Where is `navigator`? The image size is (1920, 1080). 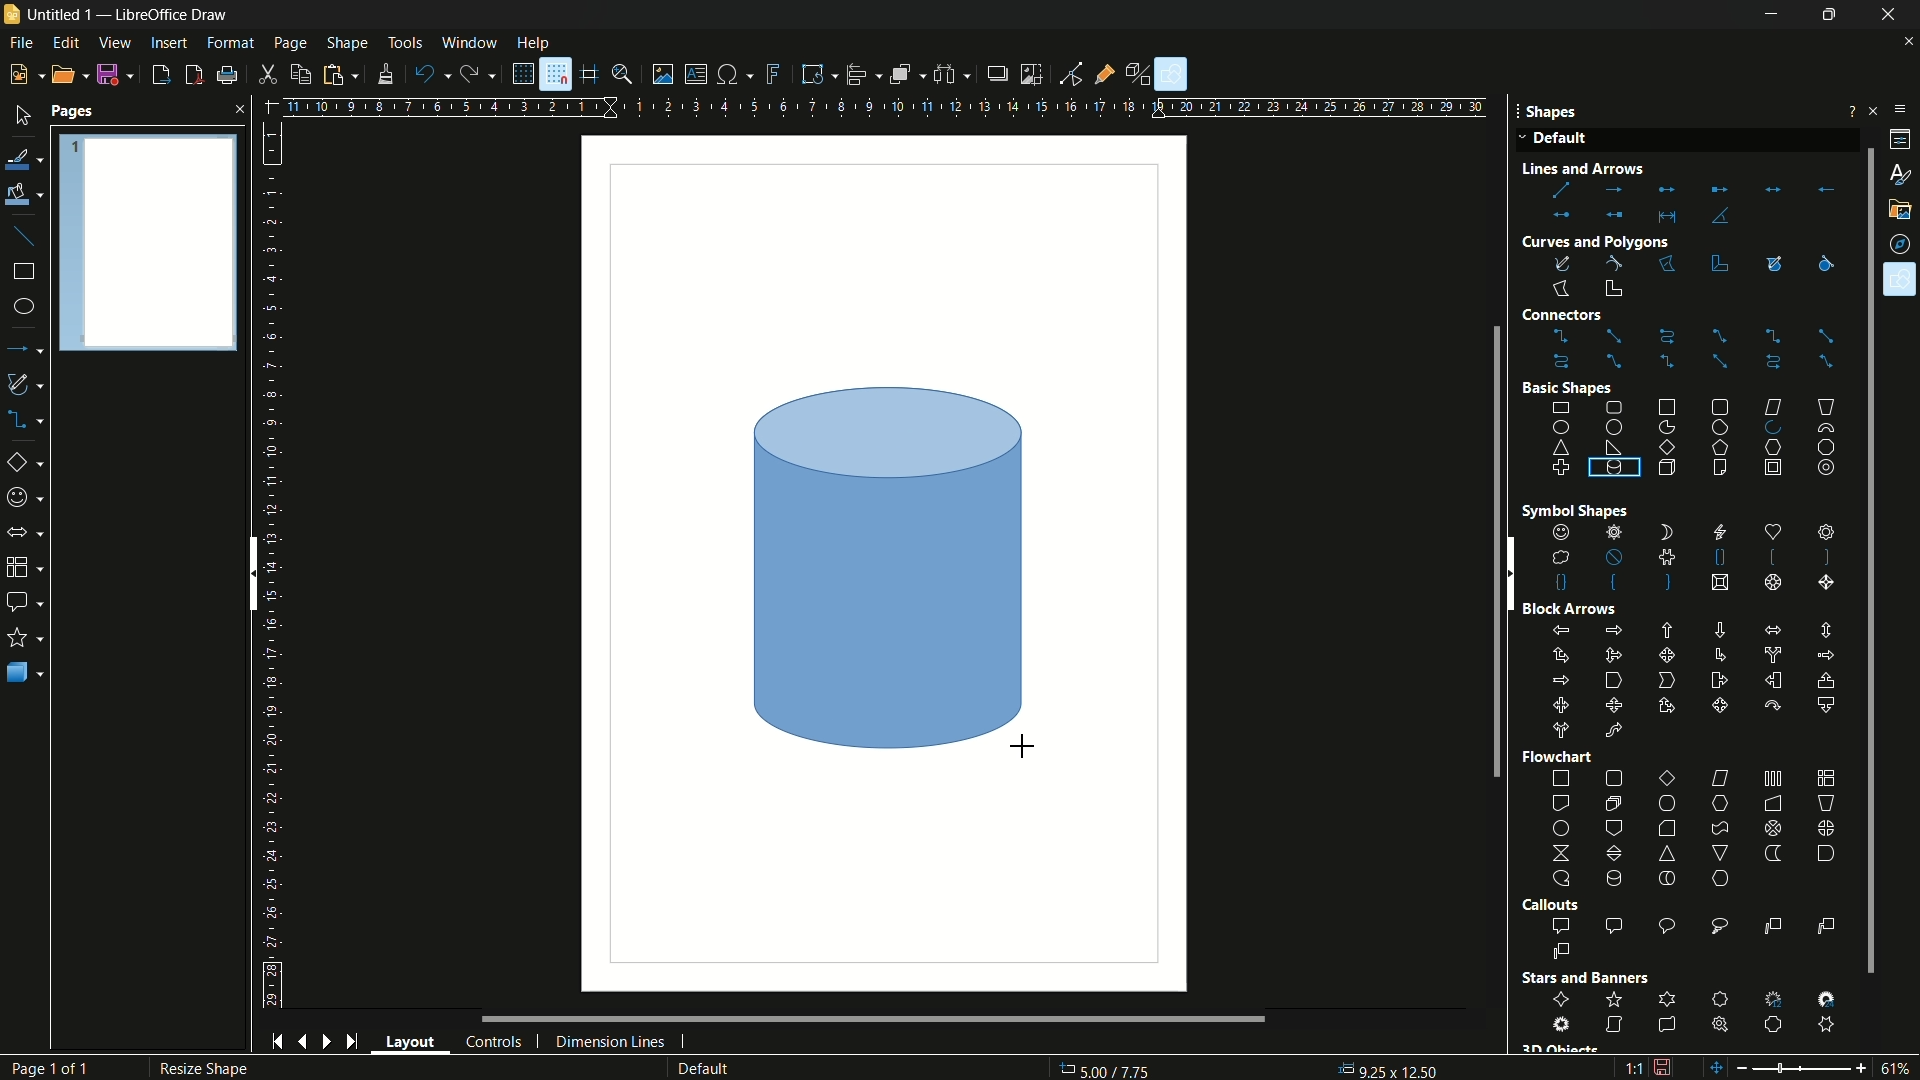 navigator is located at coordinates (1902, 244).